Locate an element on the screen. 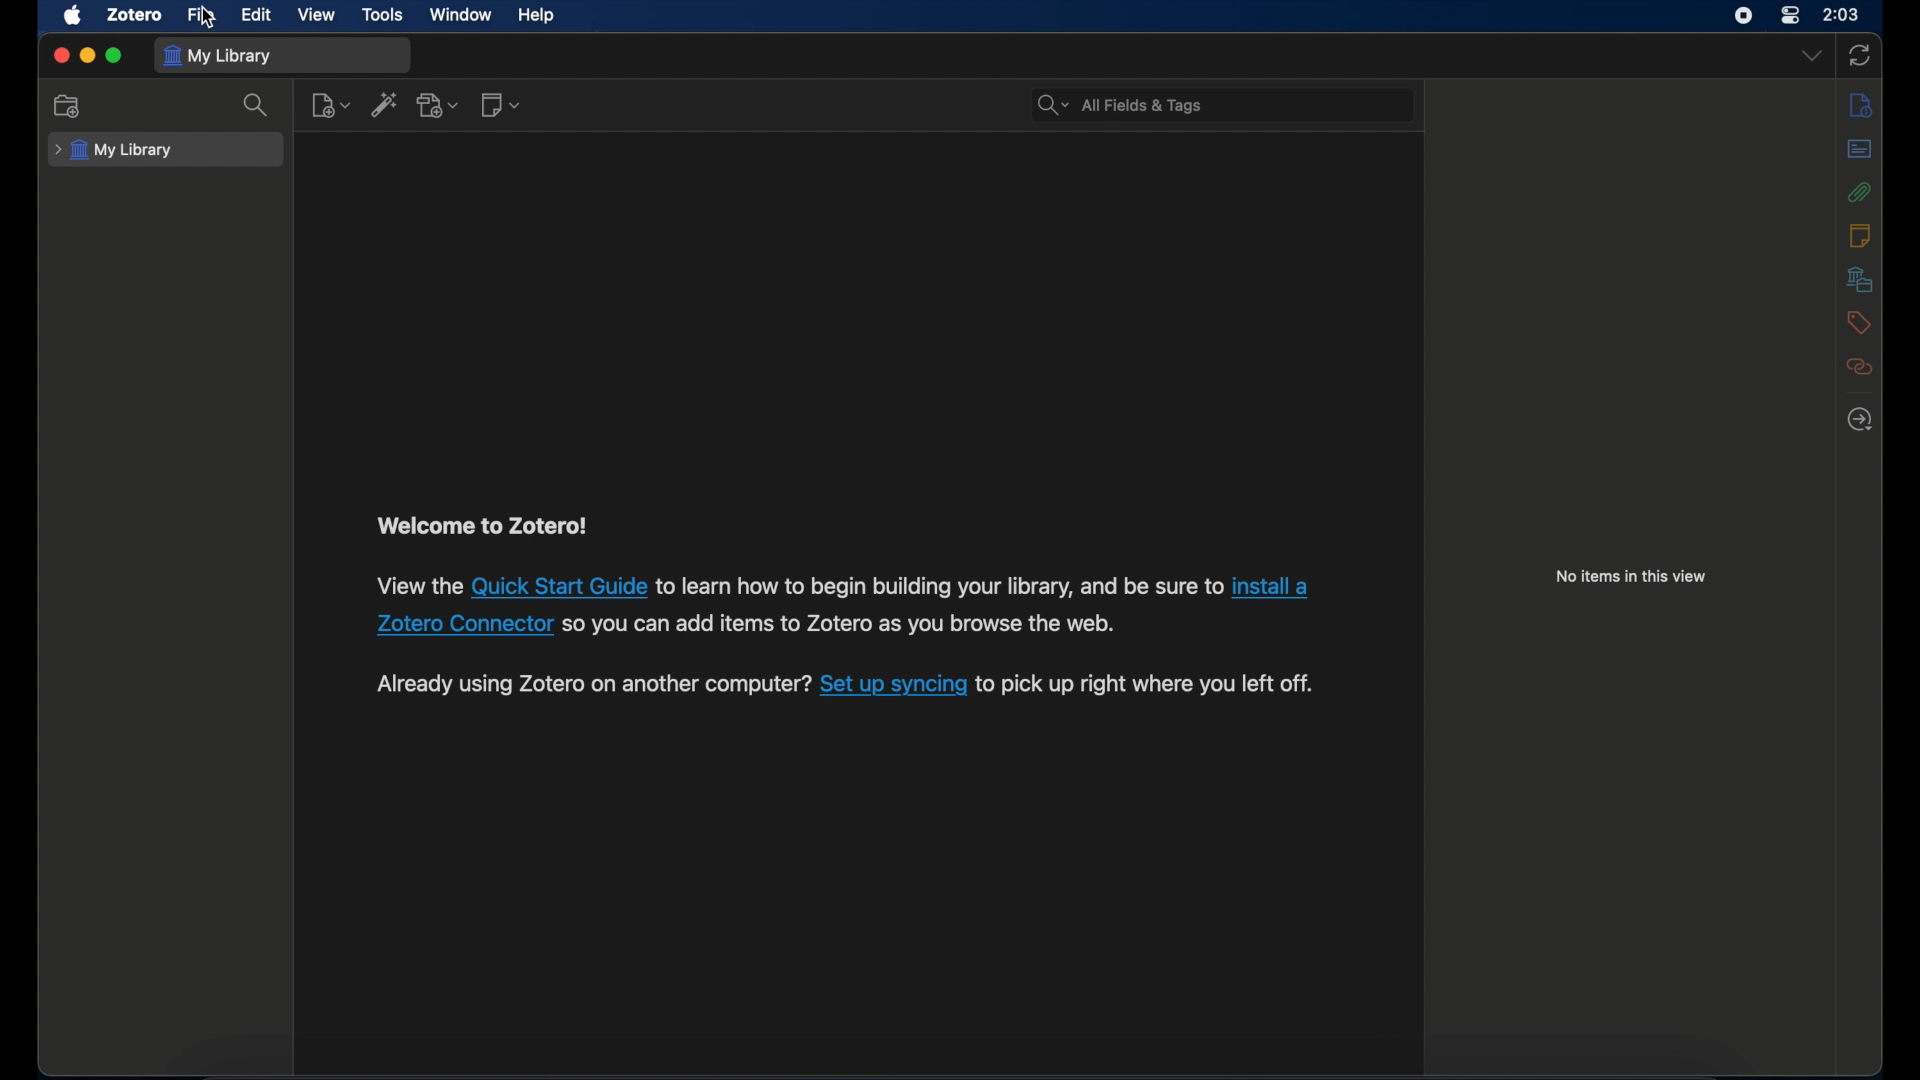 Image resolution: width=1920 pixels, height=1080 pixels. locate is located at coordinates (1859, 419).